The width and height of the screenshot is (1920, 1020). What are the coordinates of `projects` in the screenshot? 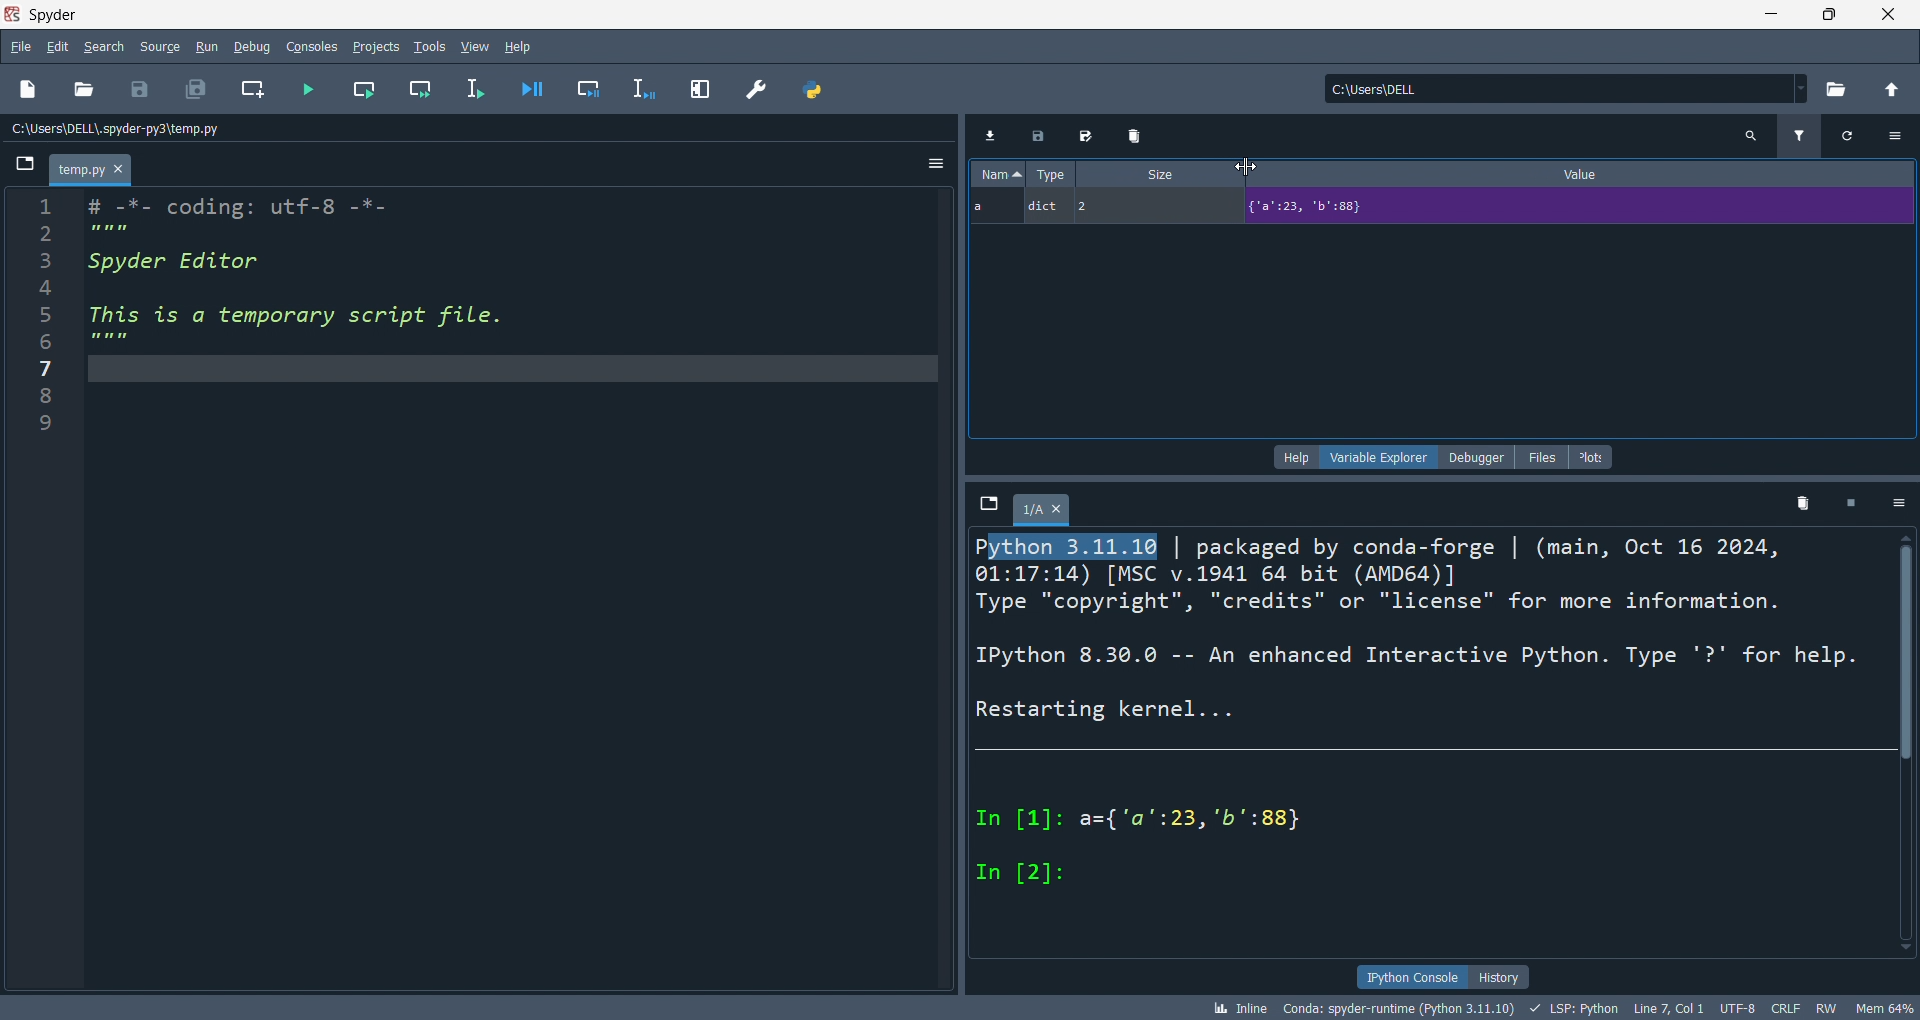 It's located at (370, 45).